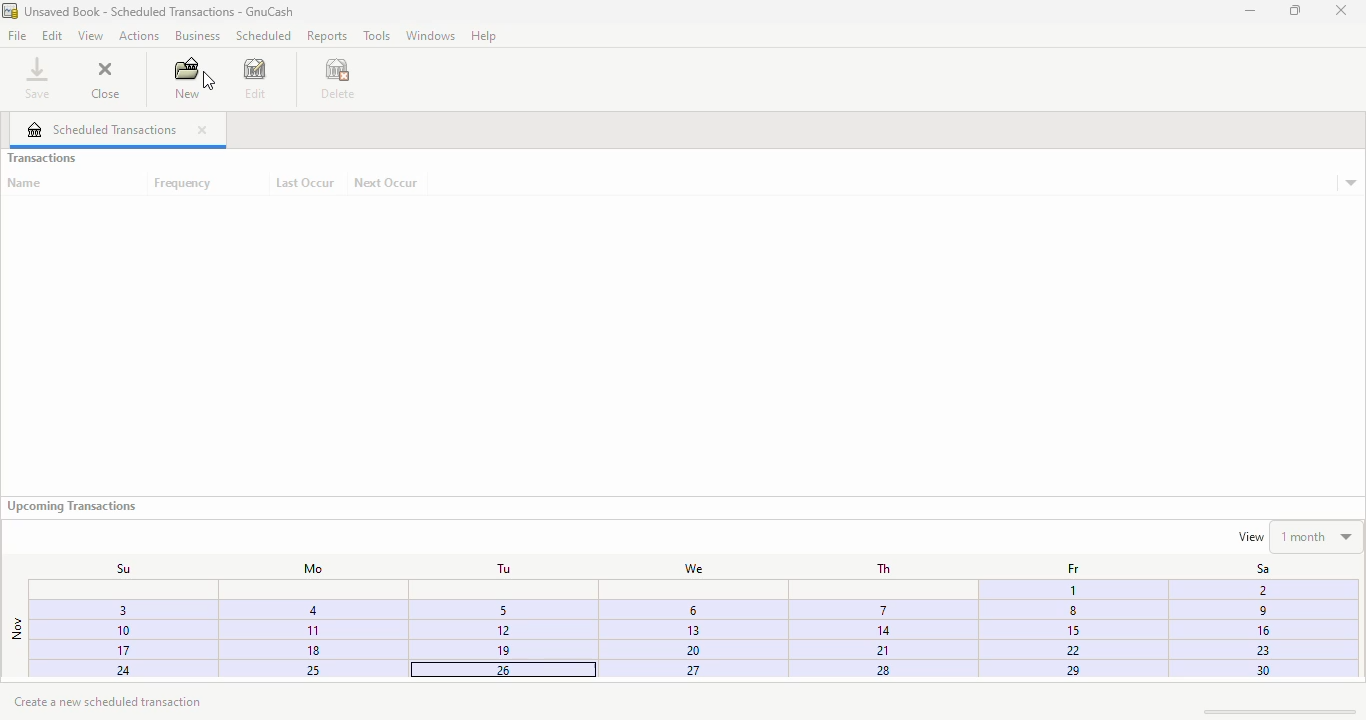 This screenshot has width=1366, height=720. Describe the element at coordinates (312, 609) in the screenshot. I see `4` at that location.